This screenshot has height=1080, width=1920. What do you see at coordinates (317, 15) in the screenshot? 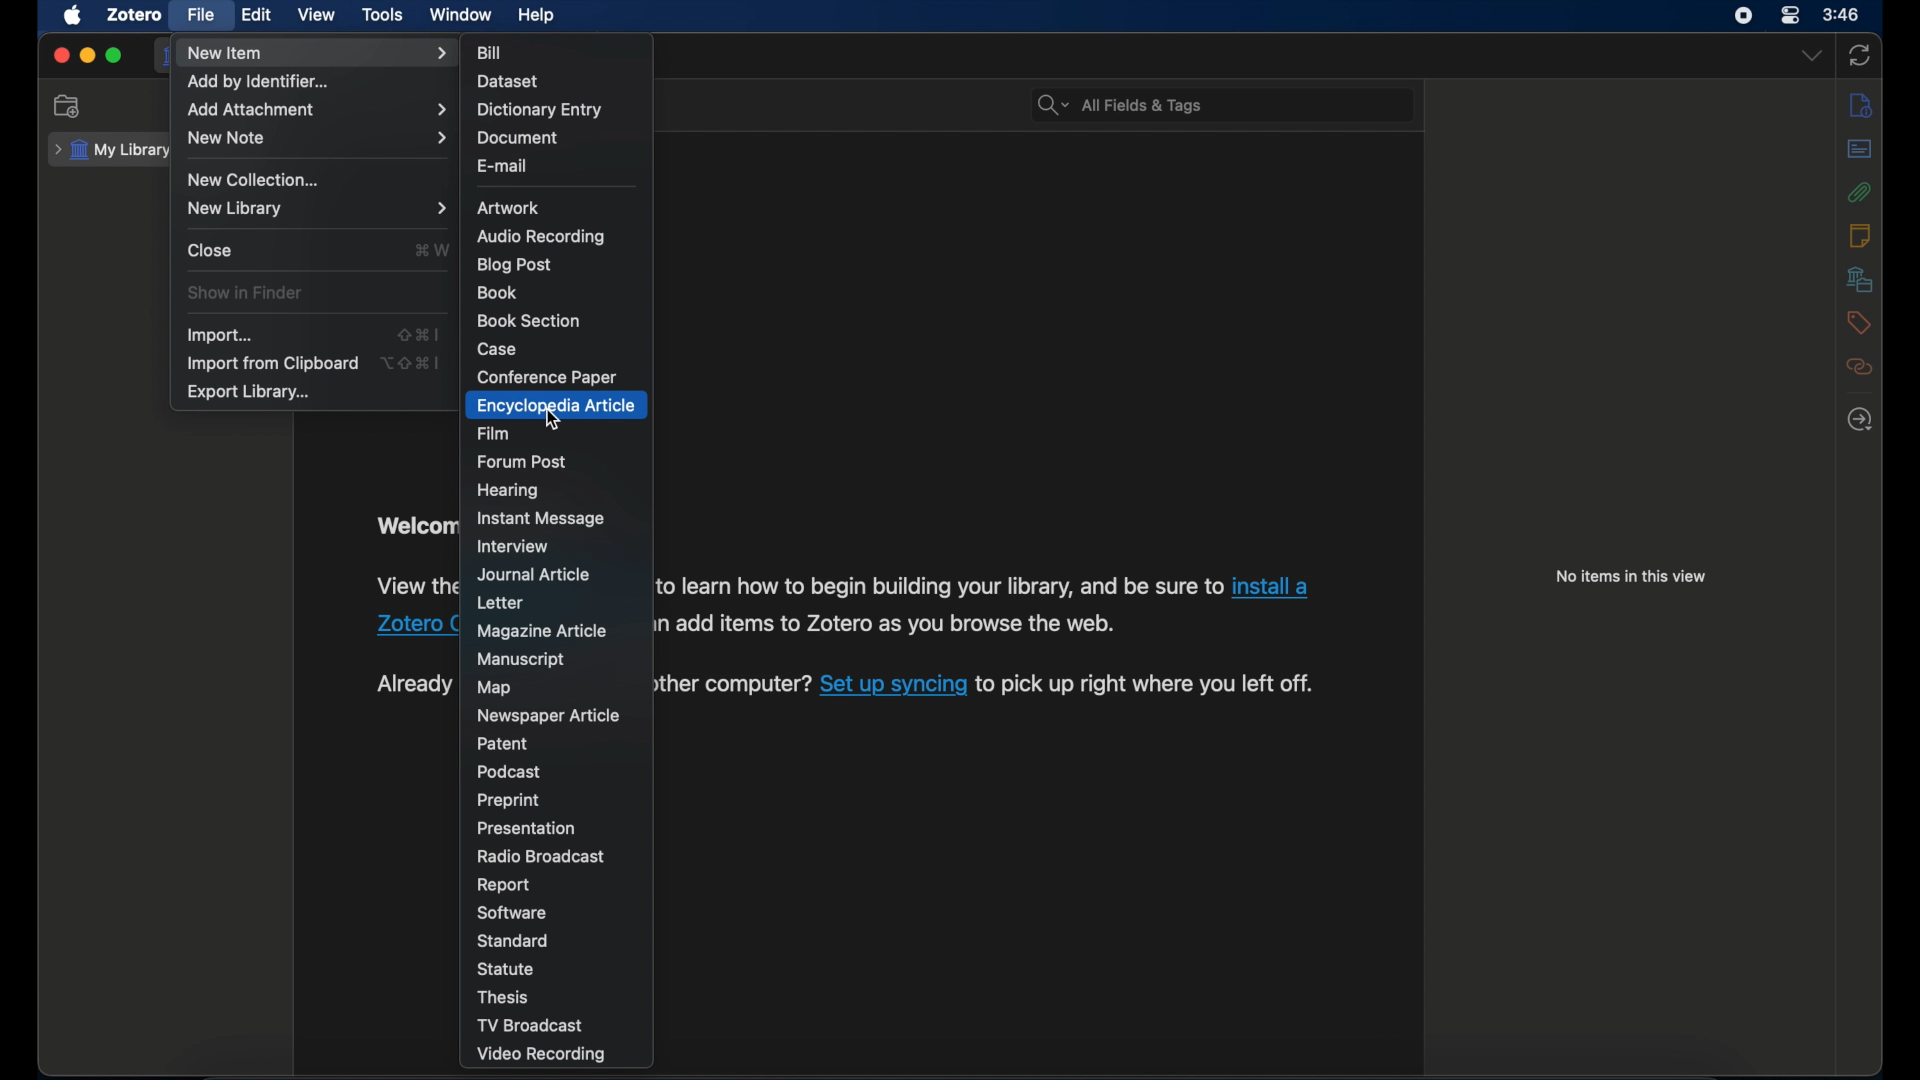
I see `view` at bounding box center [317, 15].